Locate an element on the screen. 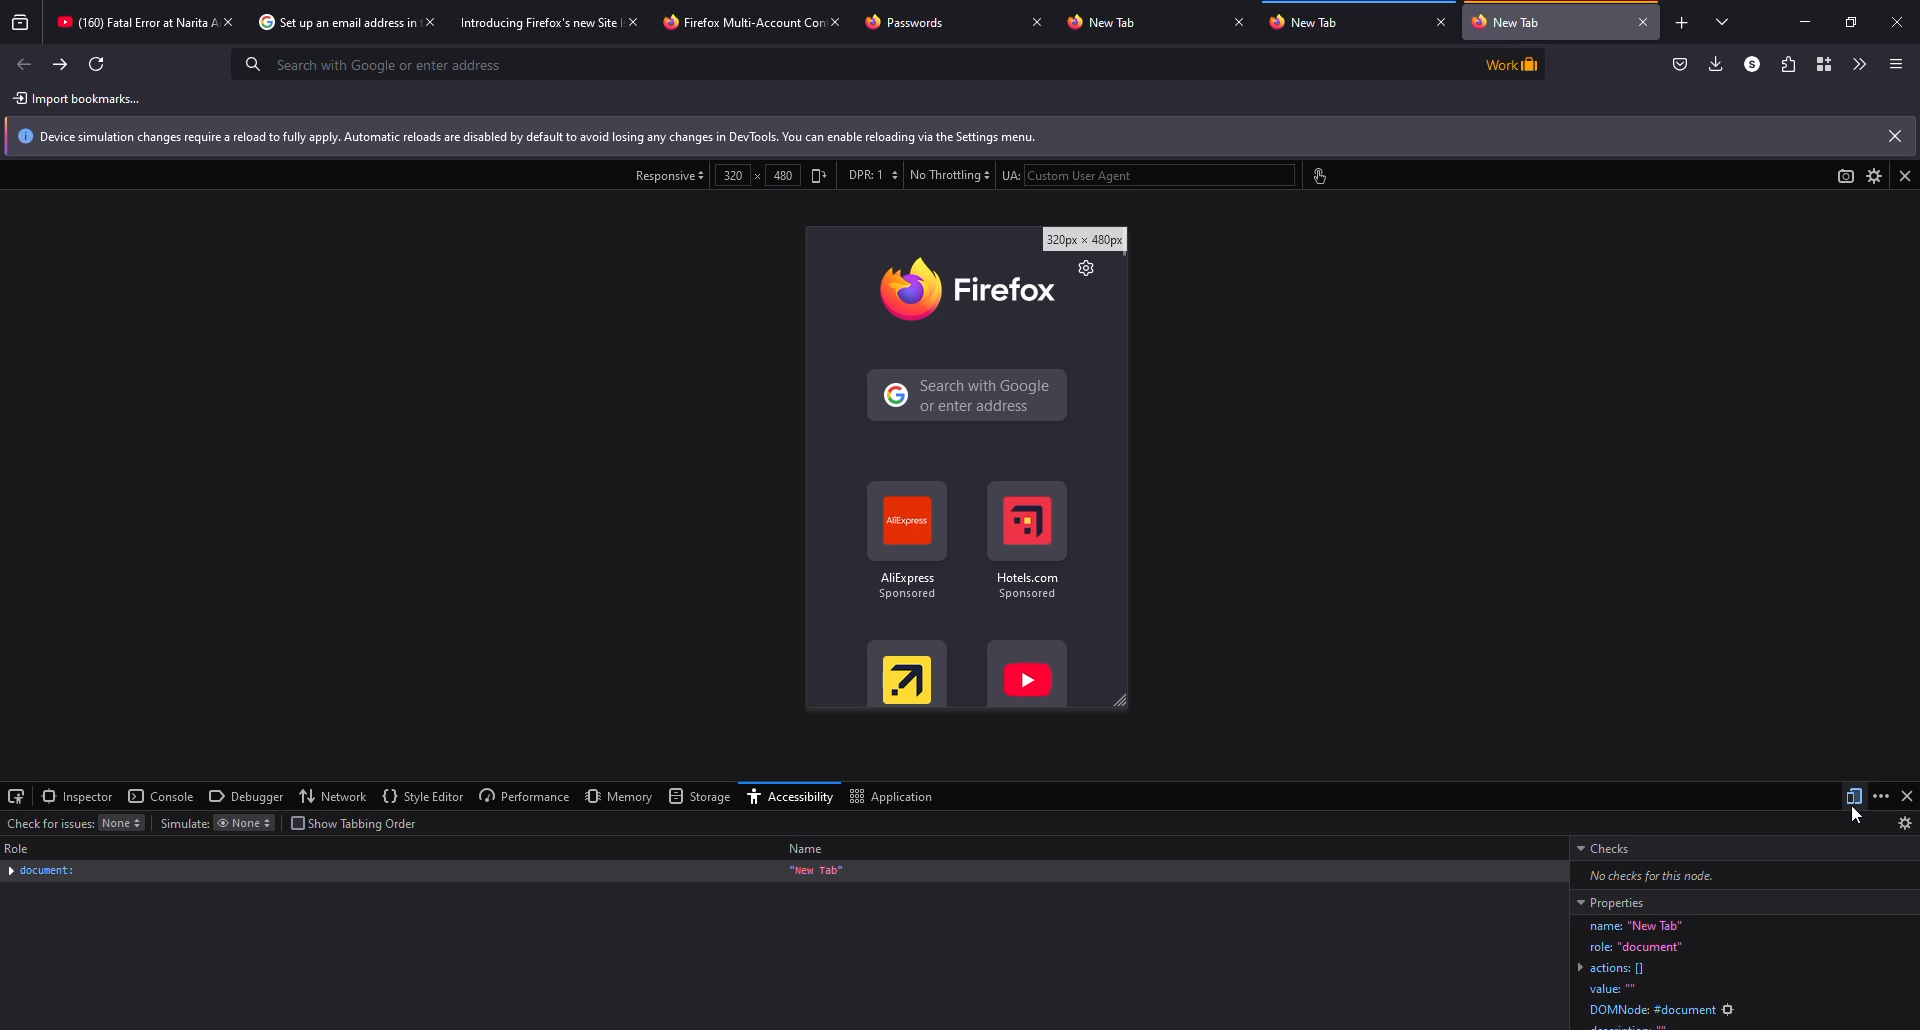 The width and height of the screenshot is (1920, 1030). close is located at coordinates (1894, 136).